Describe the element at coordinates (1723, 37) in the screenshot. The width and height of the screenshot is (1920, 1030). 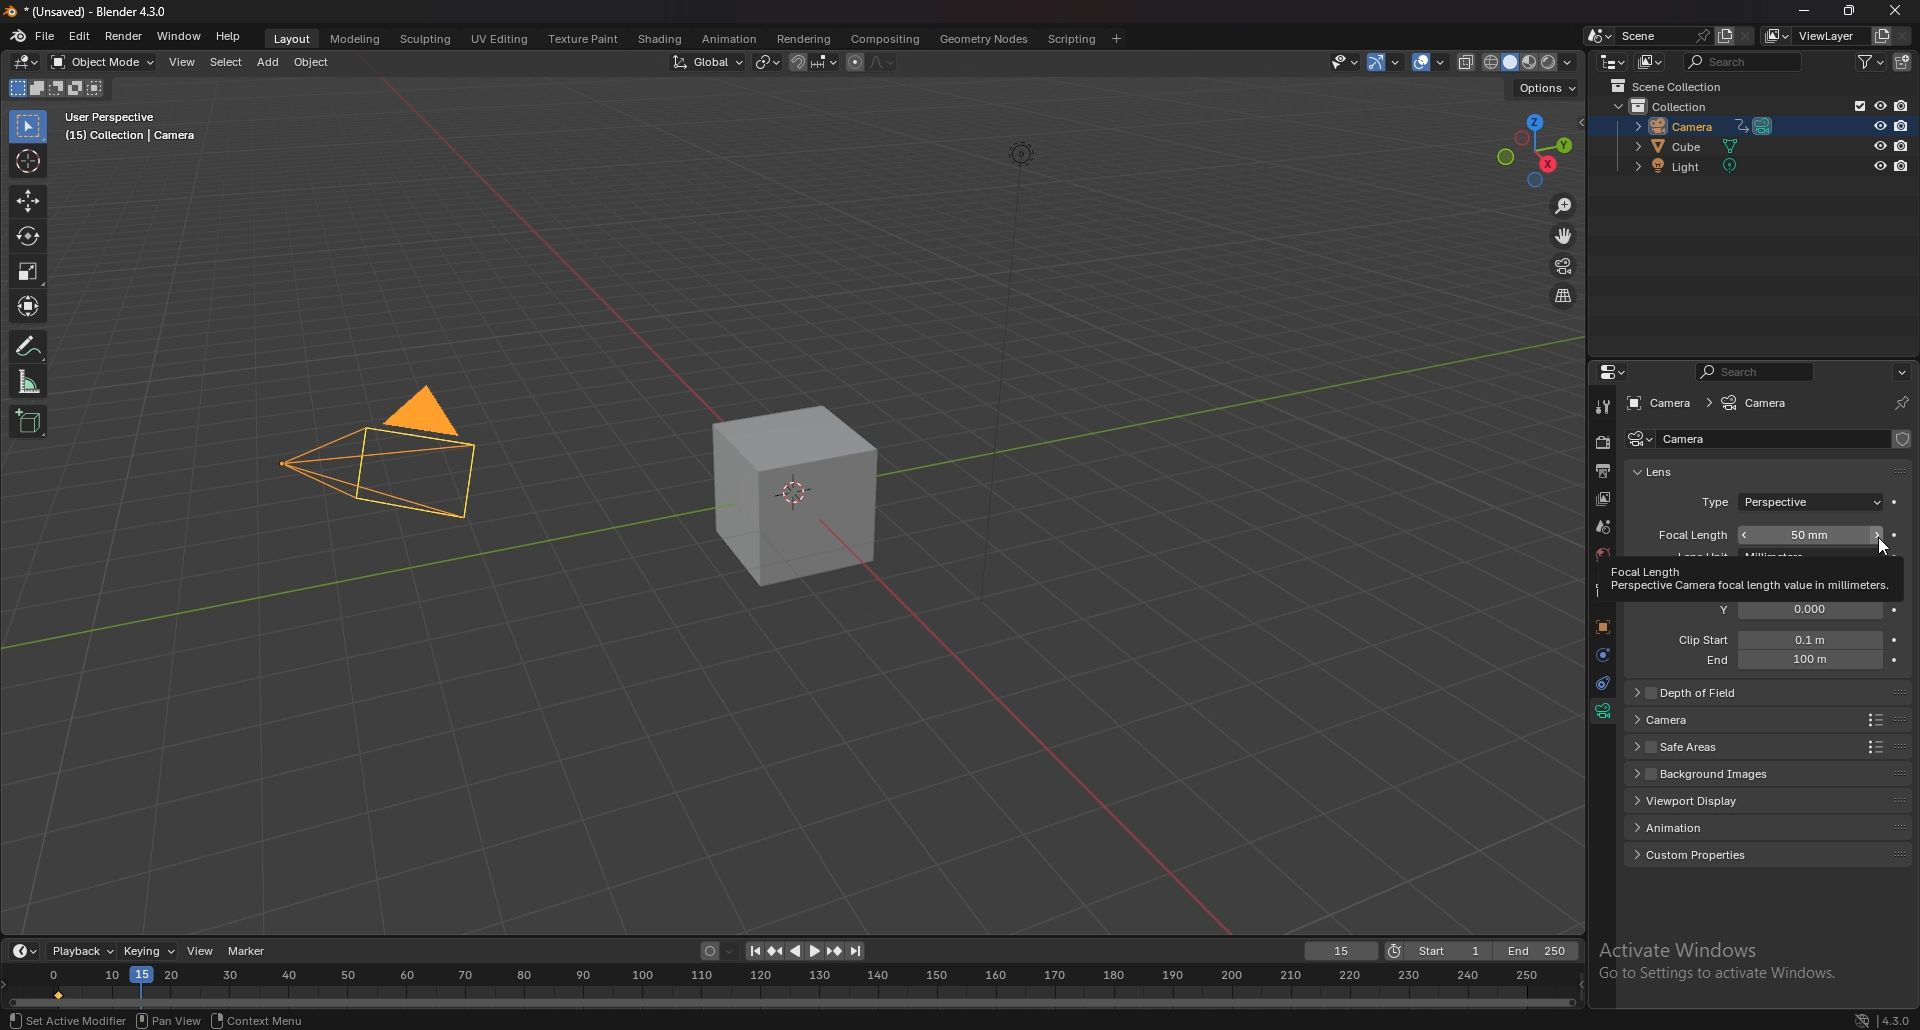
I see `add scene` at that location.